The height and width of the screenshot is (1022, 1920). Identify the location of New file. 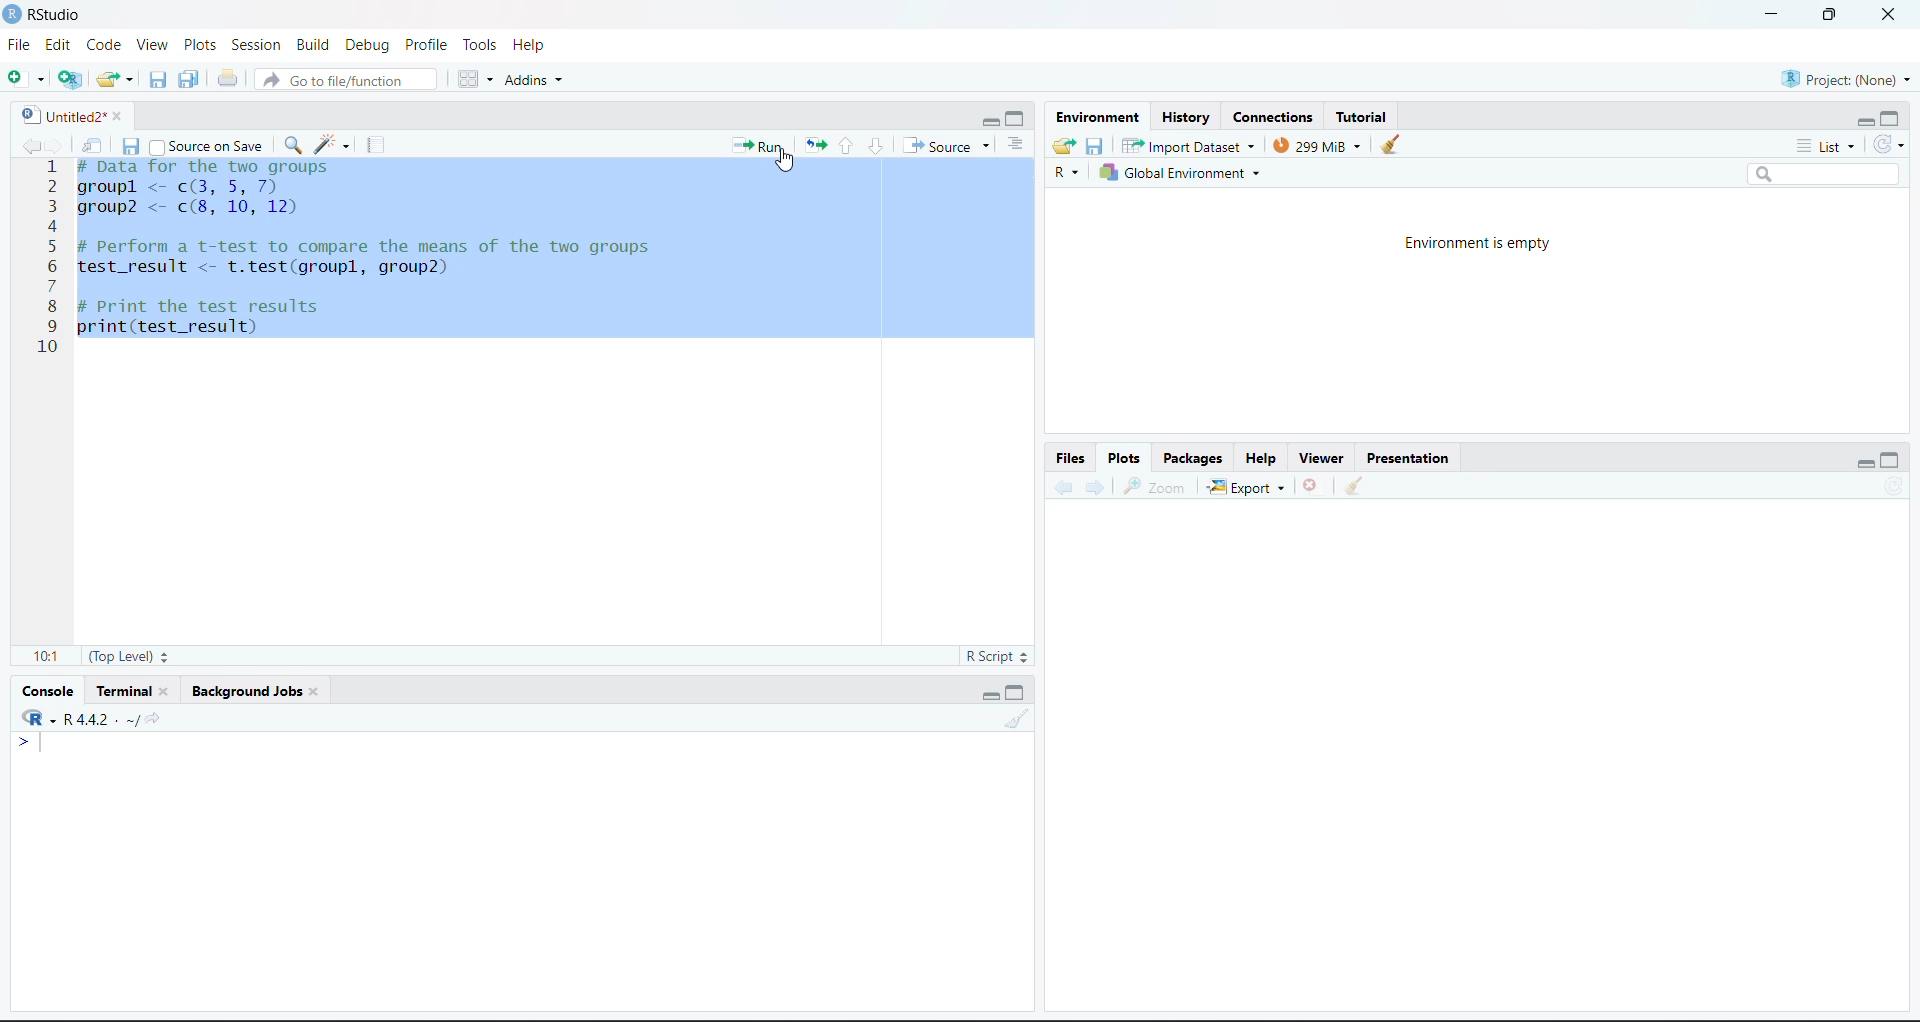
(26, 80).